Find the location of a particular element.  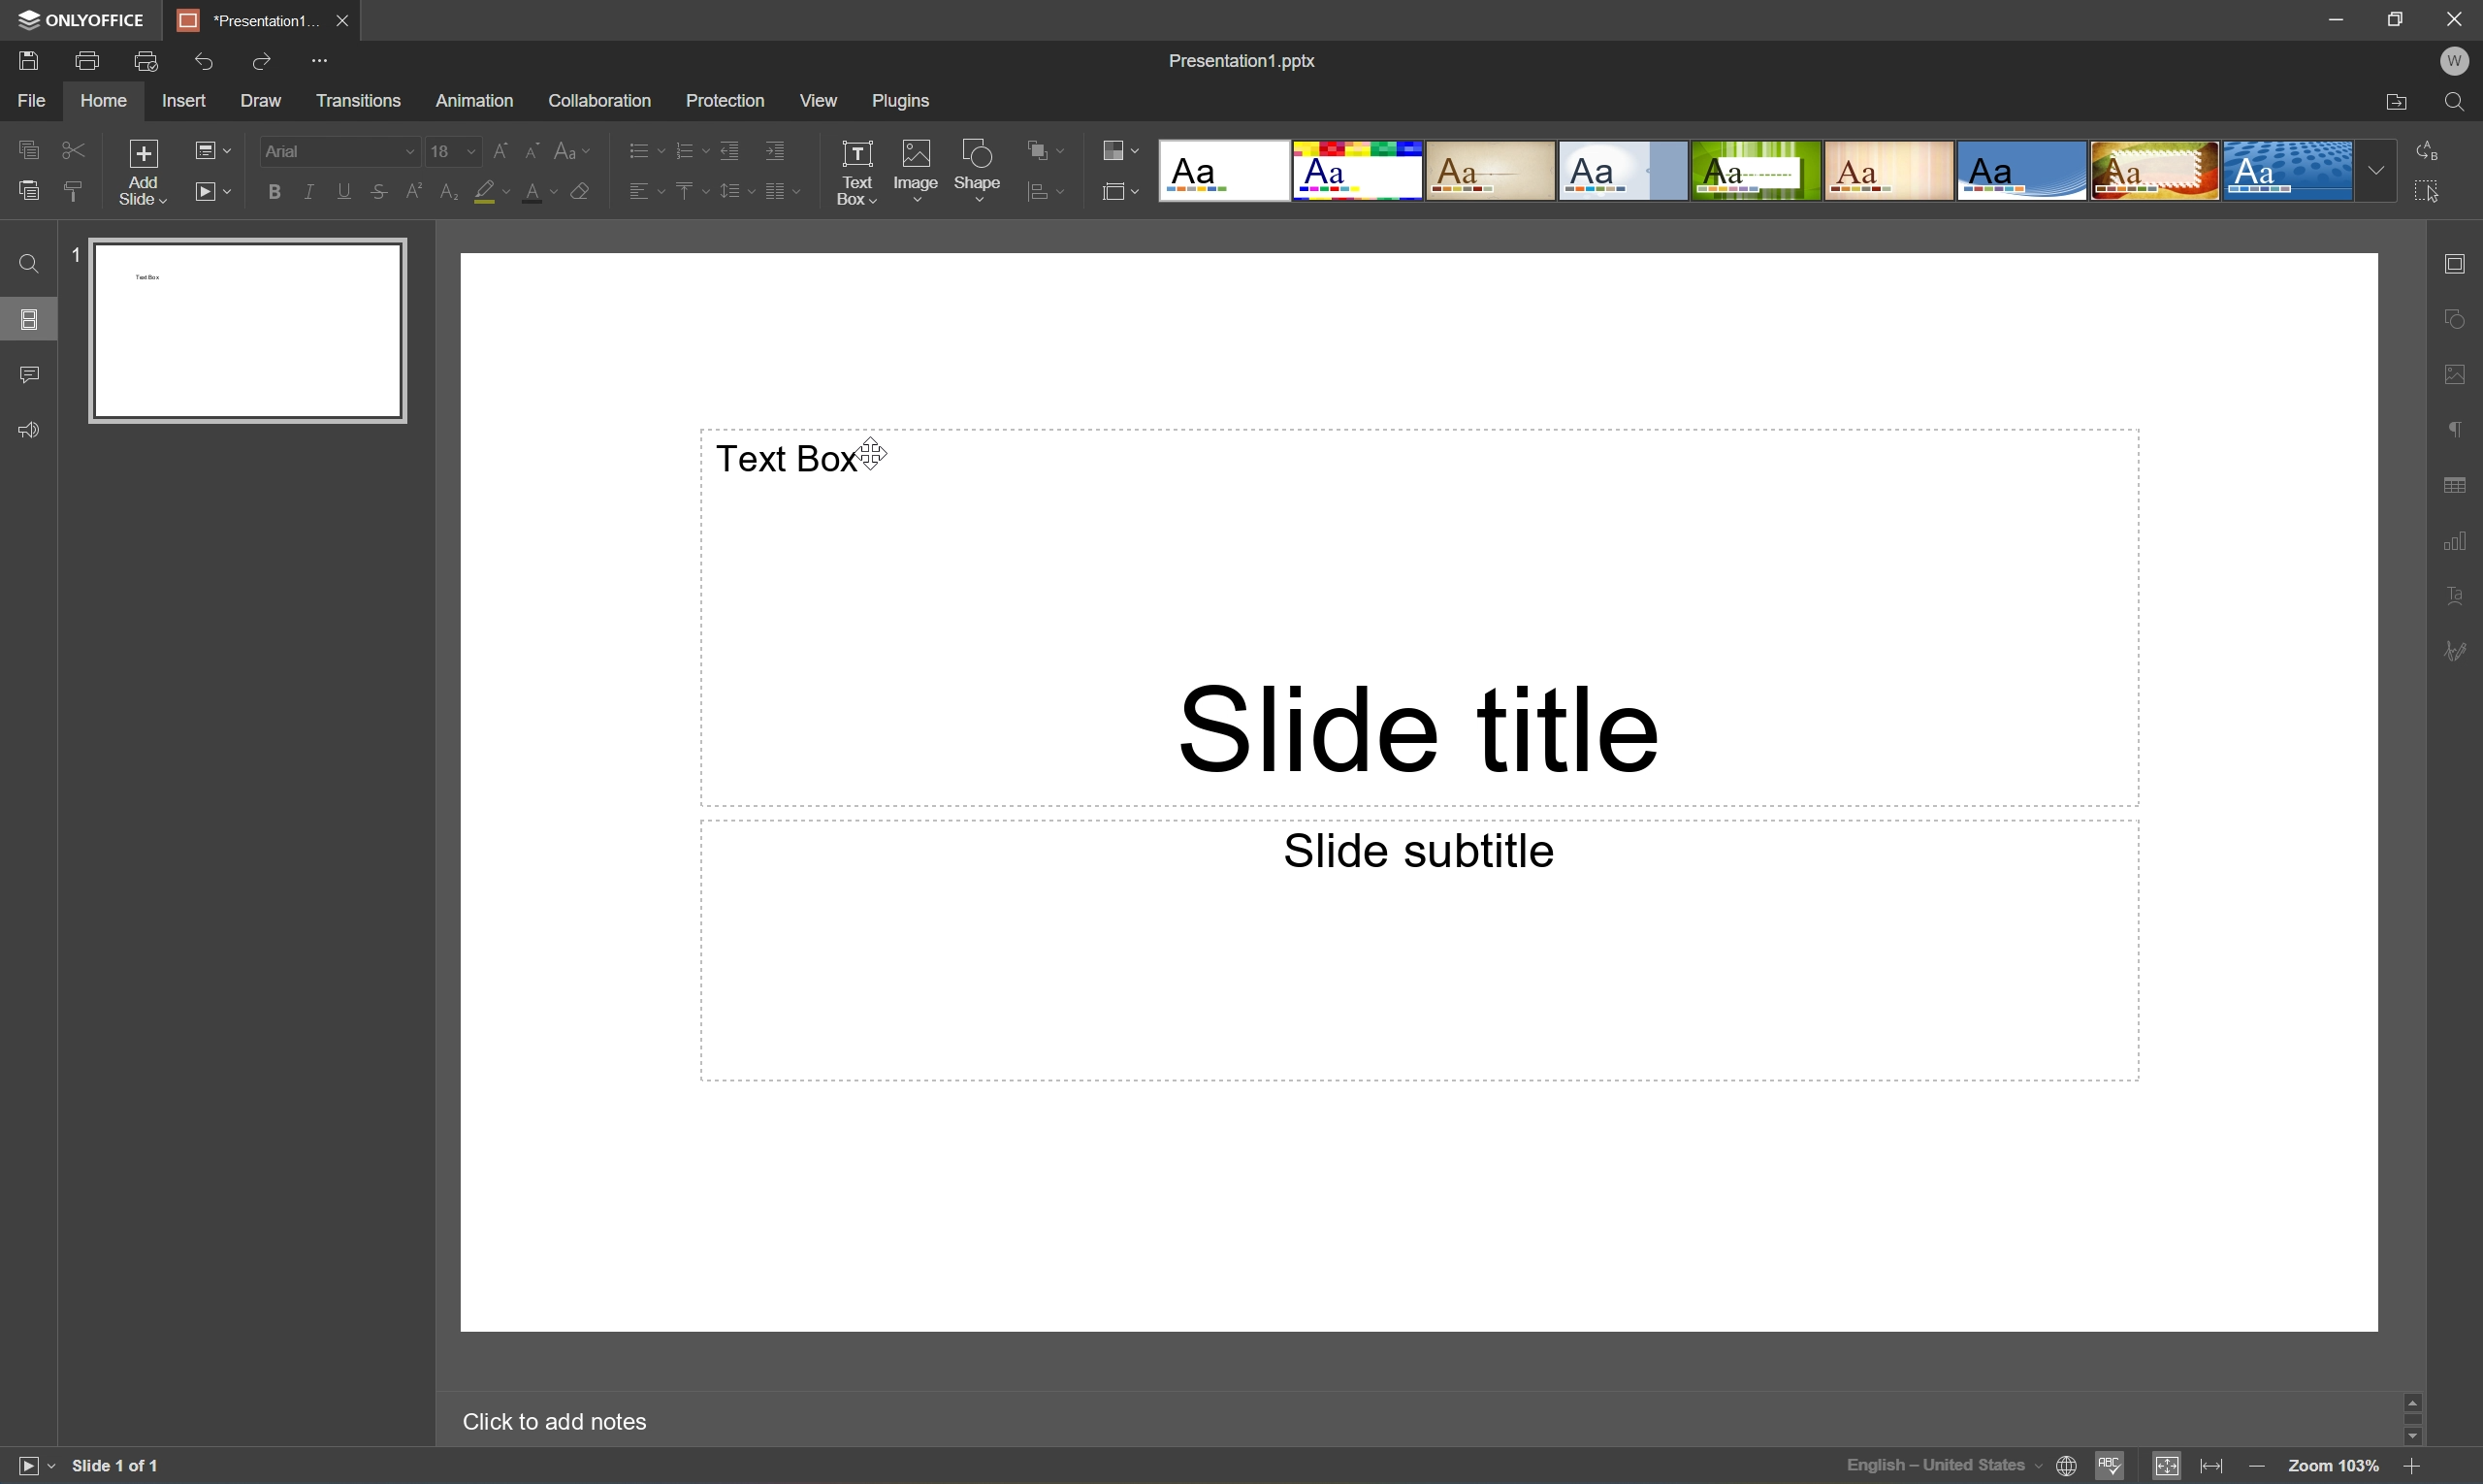

Bullets is located at coordinates (636, 151).